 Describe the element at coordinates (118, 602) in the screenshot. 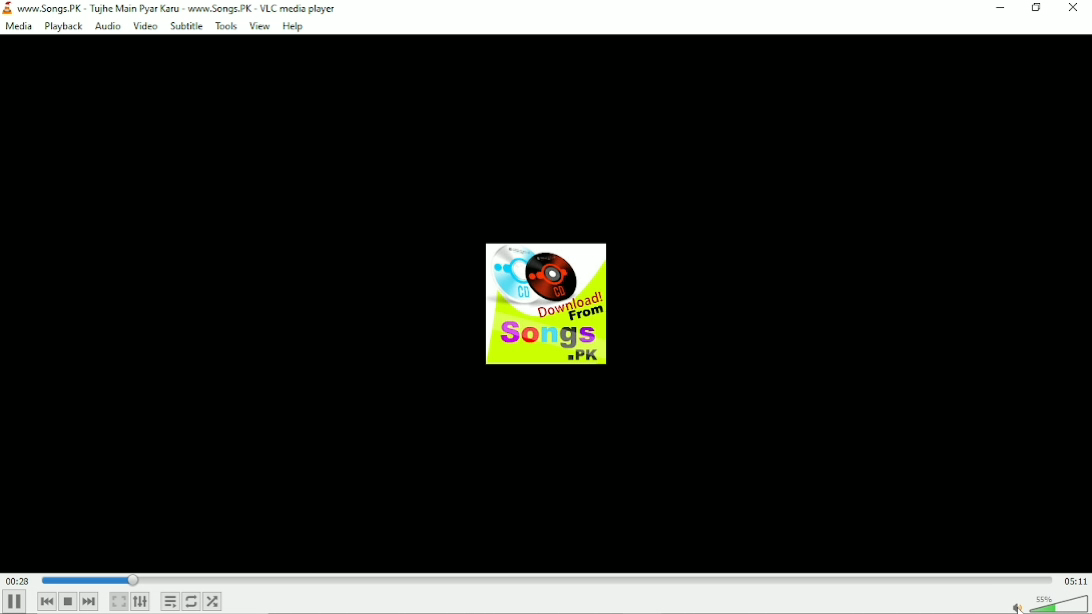

I see `Toggle video in fullscreen` at that location.